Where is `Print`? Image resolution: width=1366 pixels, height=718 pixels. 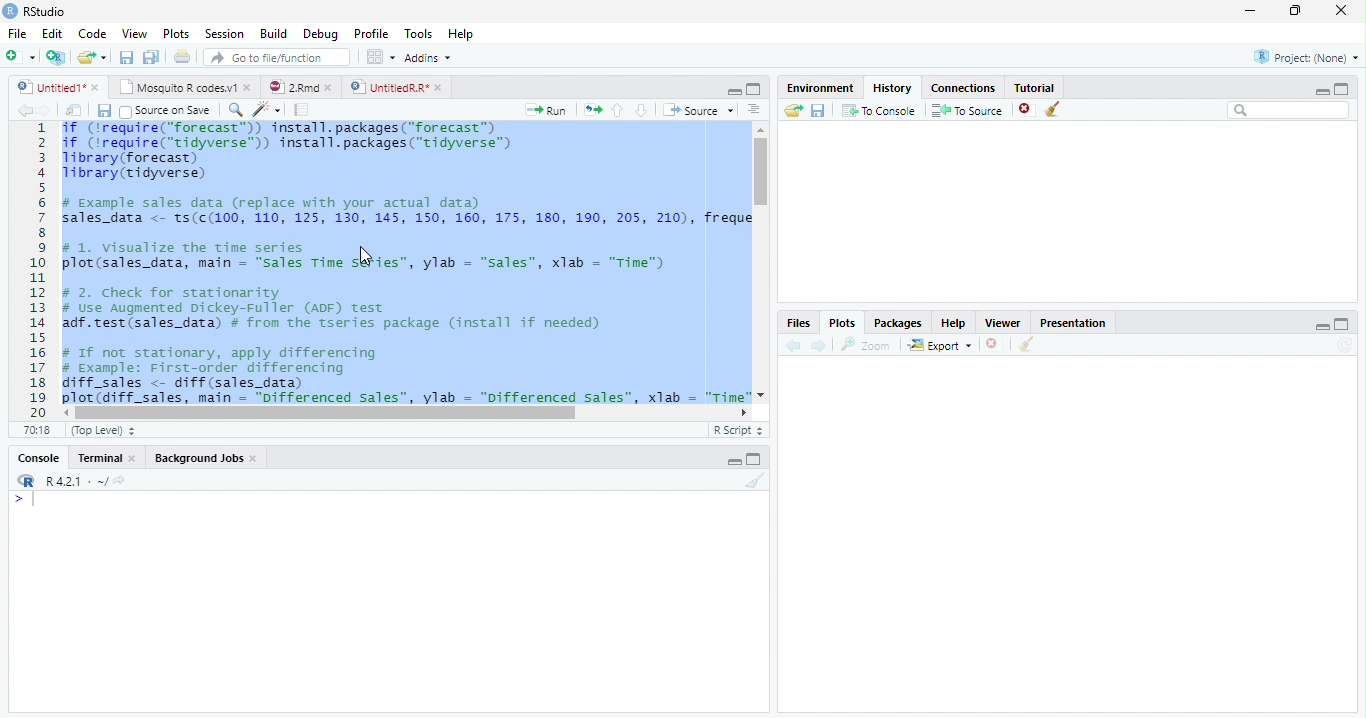
Print is located at coordinates (182, 57).